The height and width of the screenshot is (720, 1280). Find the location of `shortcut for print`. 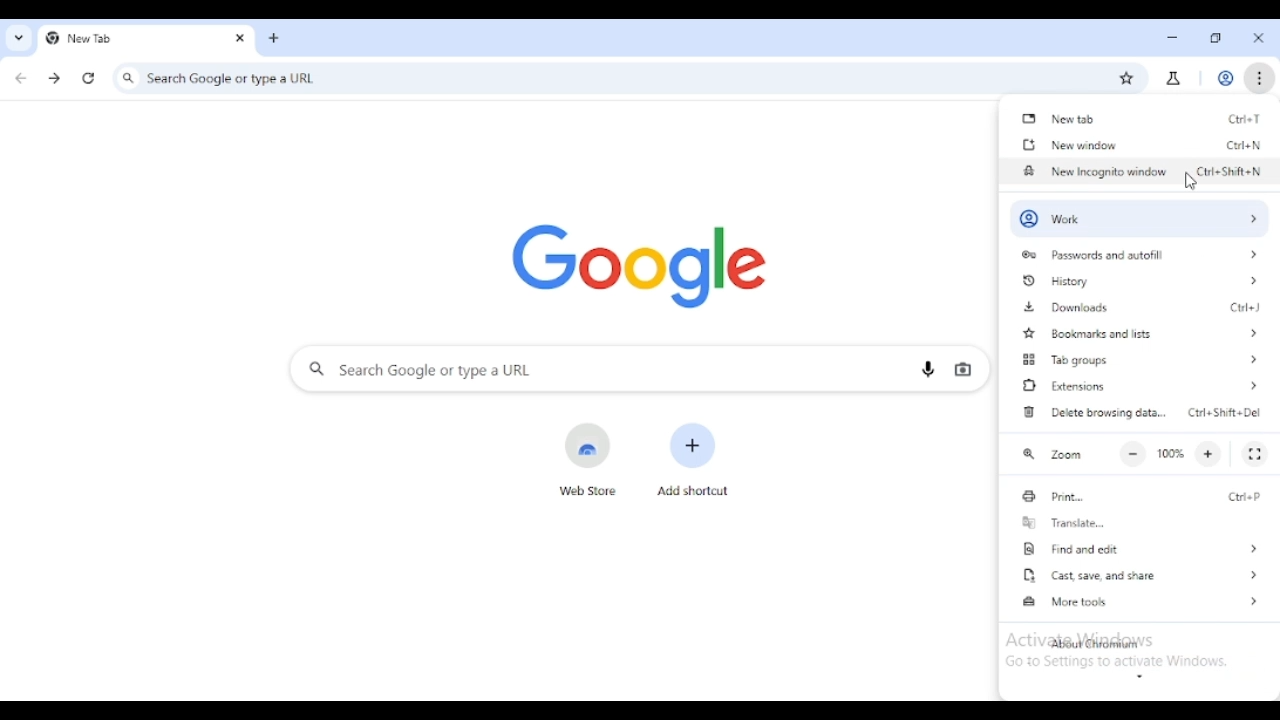

shortcut for print is located at coordinates (1245, 496).